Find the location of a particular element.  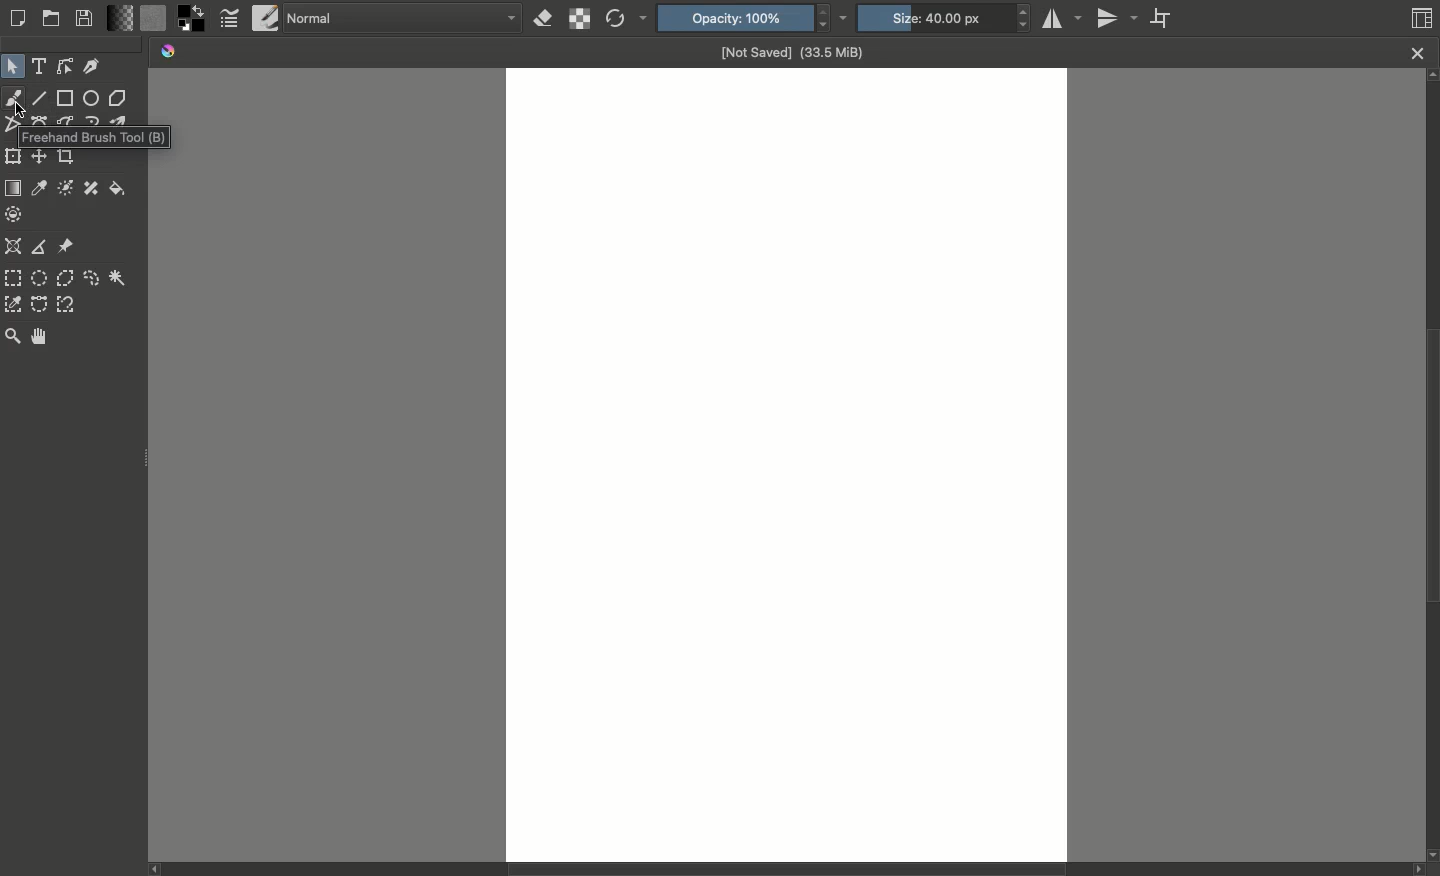

Freehand selection tool is located at coordinates (91, 278).